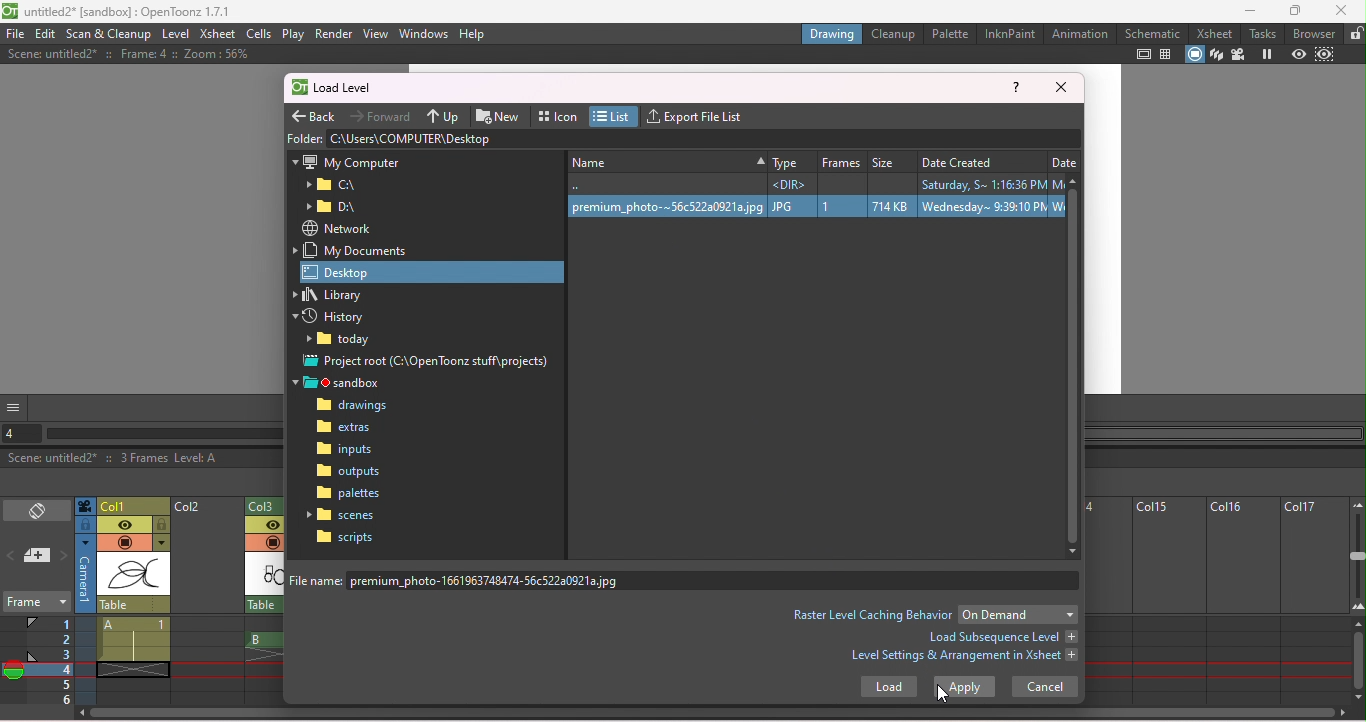 The height and width of the screenshot is (722, 1366). Describe the element at coordinates (1001, 637) in the screenshot. I see `Load subsequent level` at that location.